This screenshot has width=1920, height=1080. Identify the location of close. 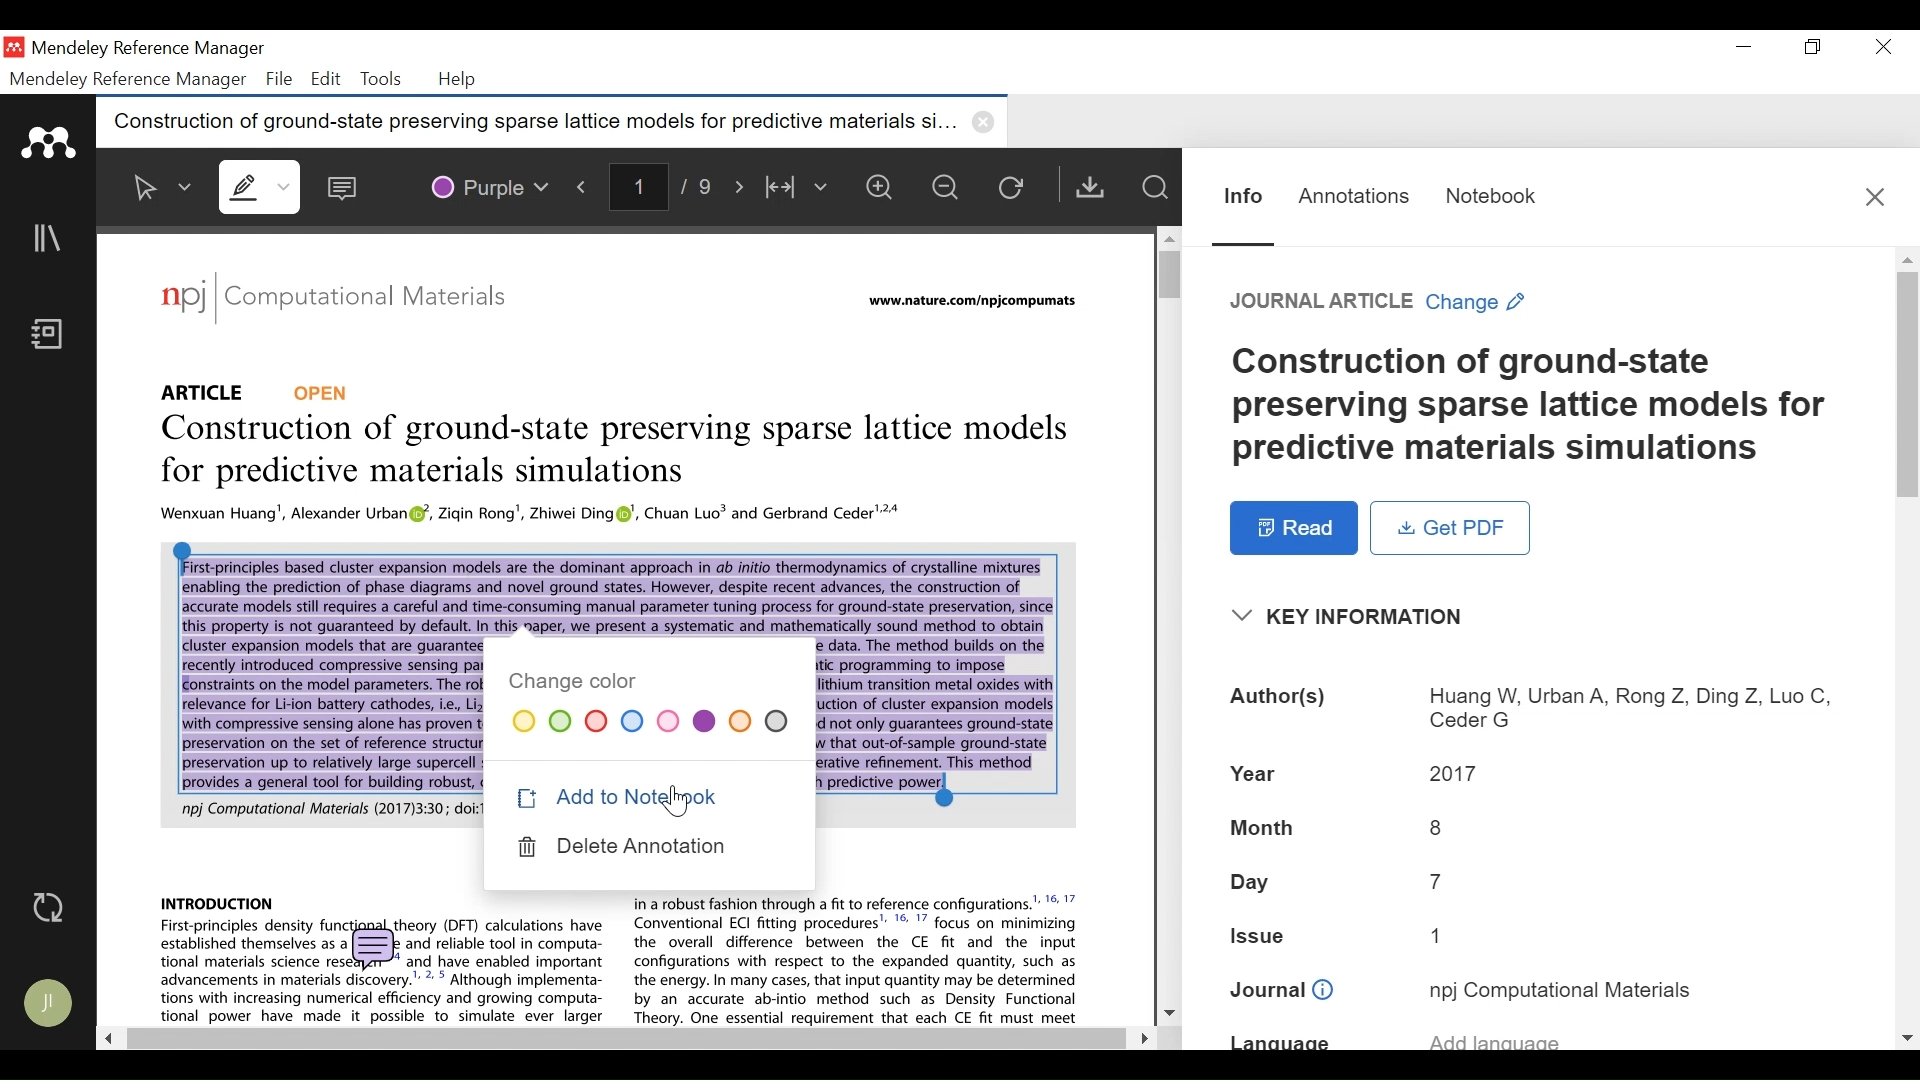
(987, 122).